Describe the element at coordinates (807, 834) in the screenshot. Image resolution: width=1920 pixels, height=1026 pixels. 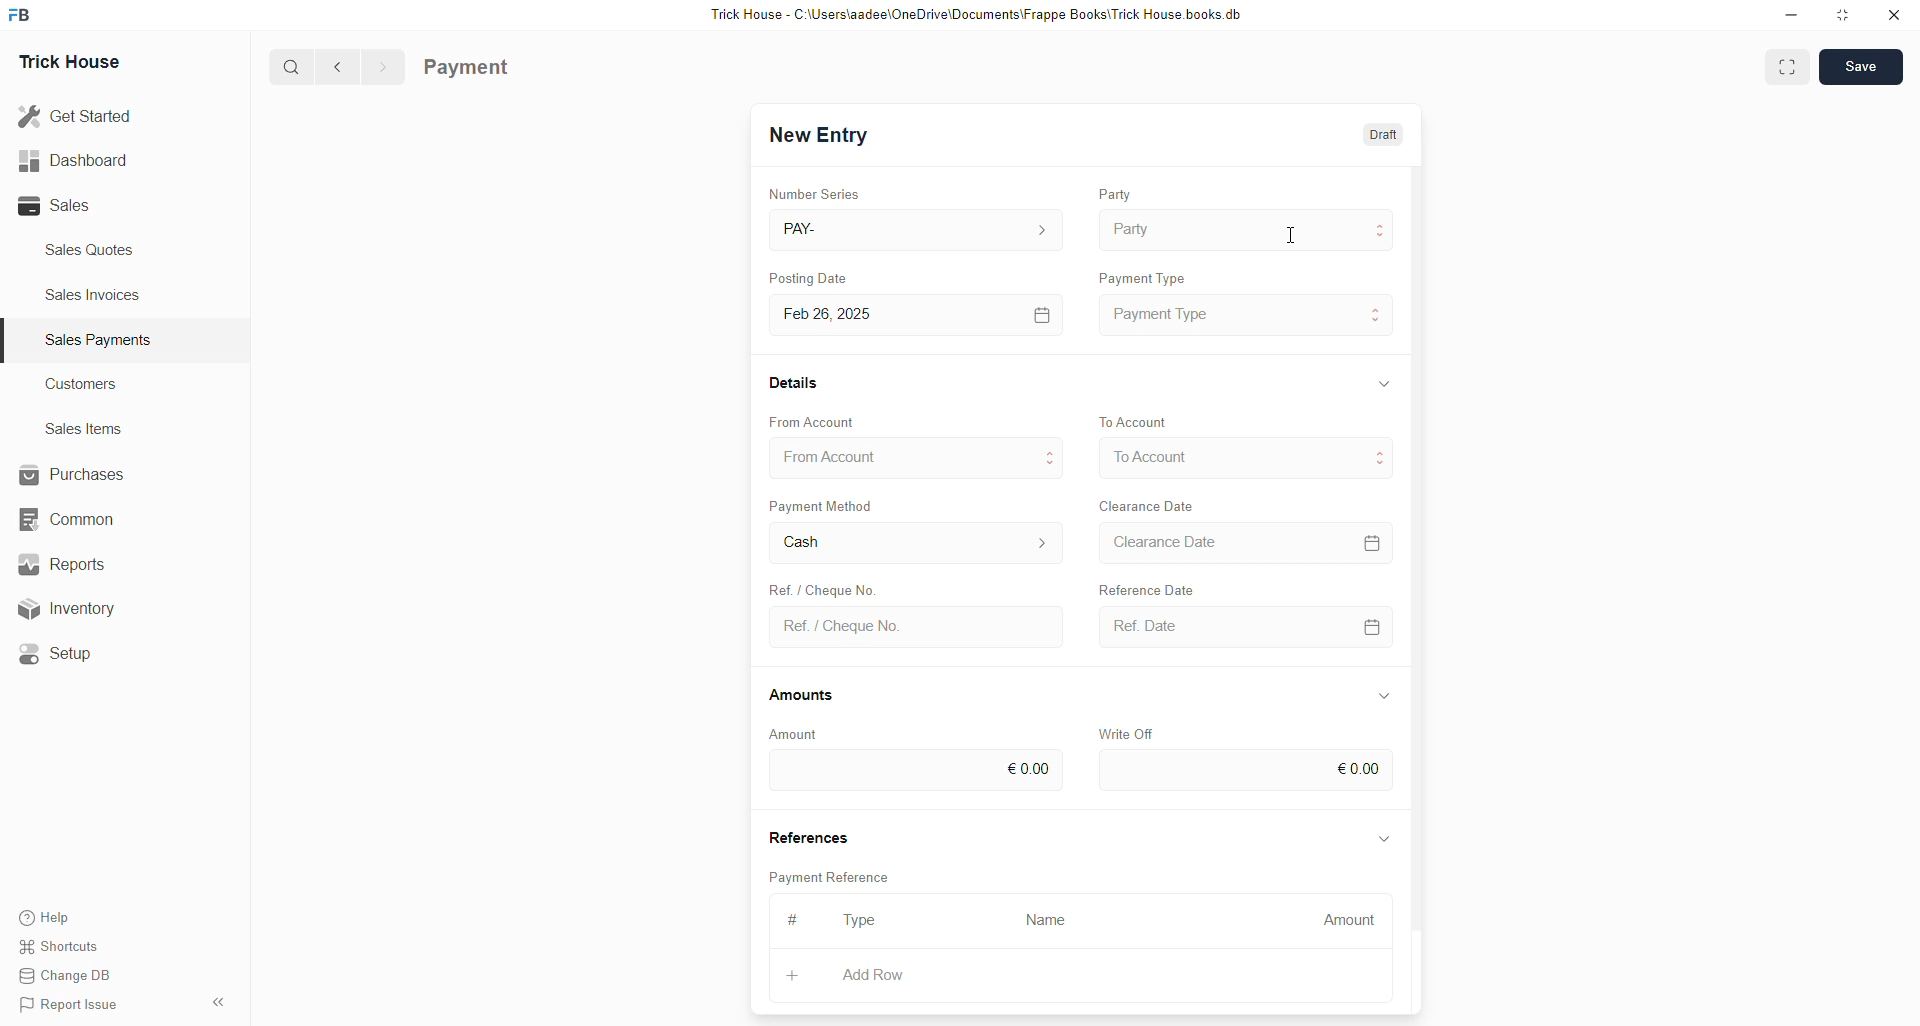
I see `References` at that location.